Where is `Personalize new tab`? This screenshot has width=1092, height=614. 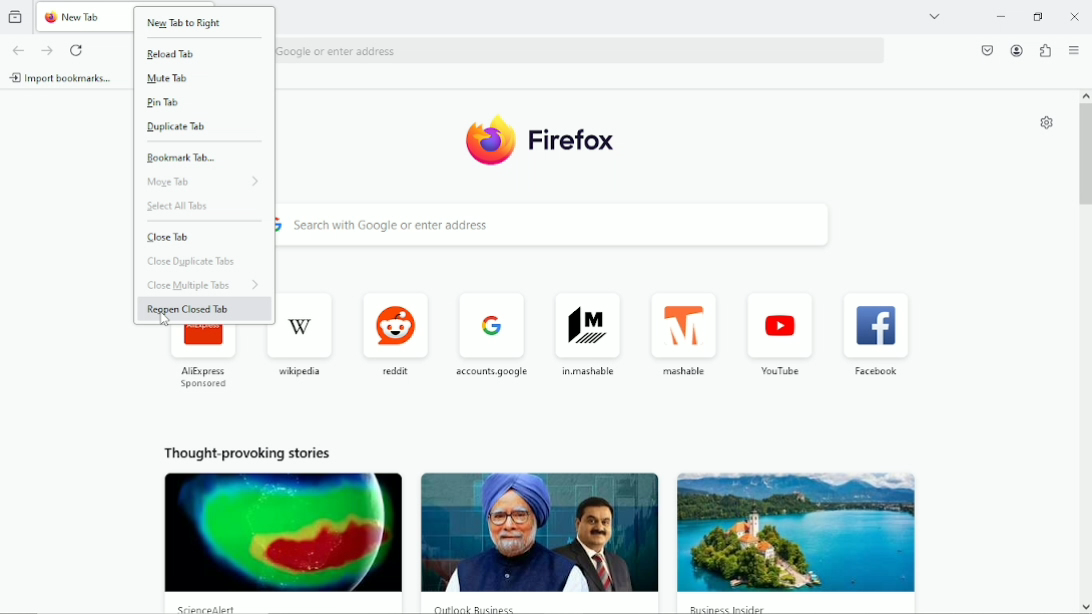 Personalize new tab is located at coordinates (1047, 124).